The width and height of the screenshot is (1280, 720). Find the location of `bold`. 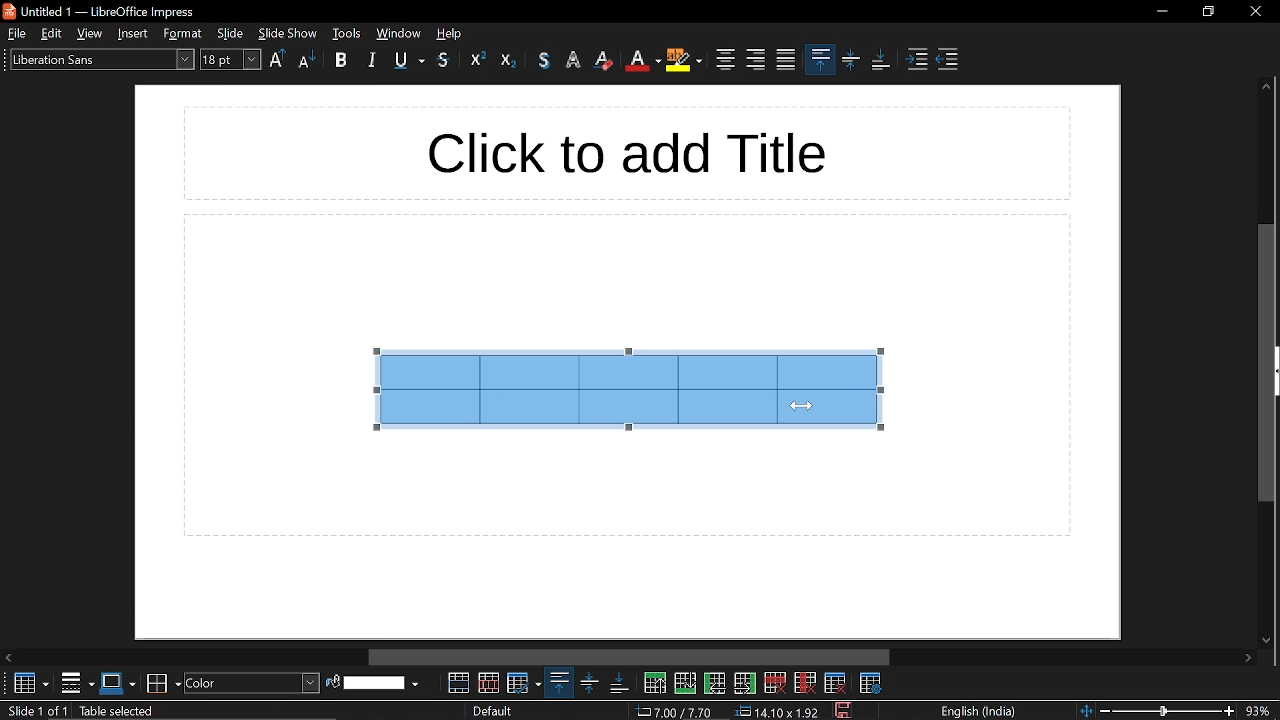

bold is located at coordinates (341, 59).